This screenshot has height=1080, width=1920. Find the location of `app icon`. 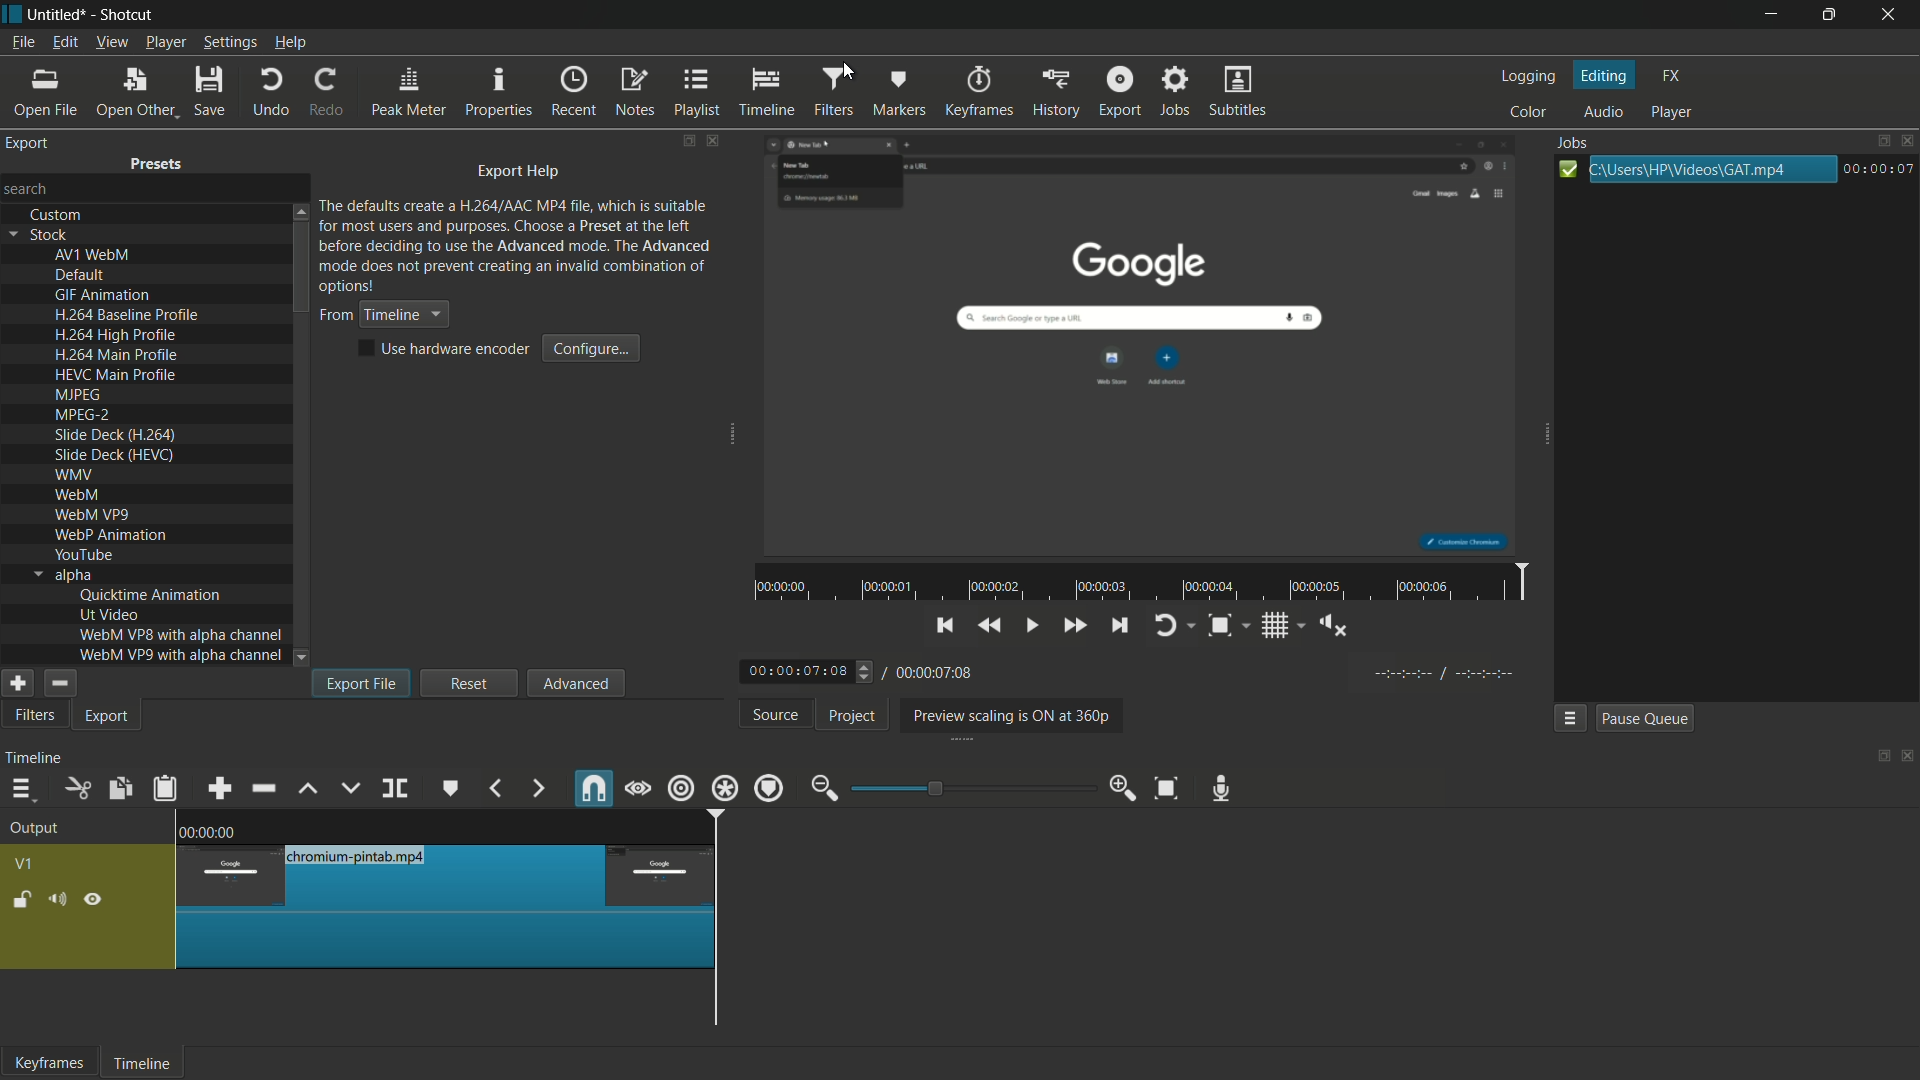

app icon is located at coordinates (12, 13).